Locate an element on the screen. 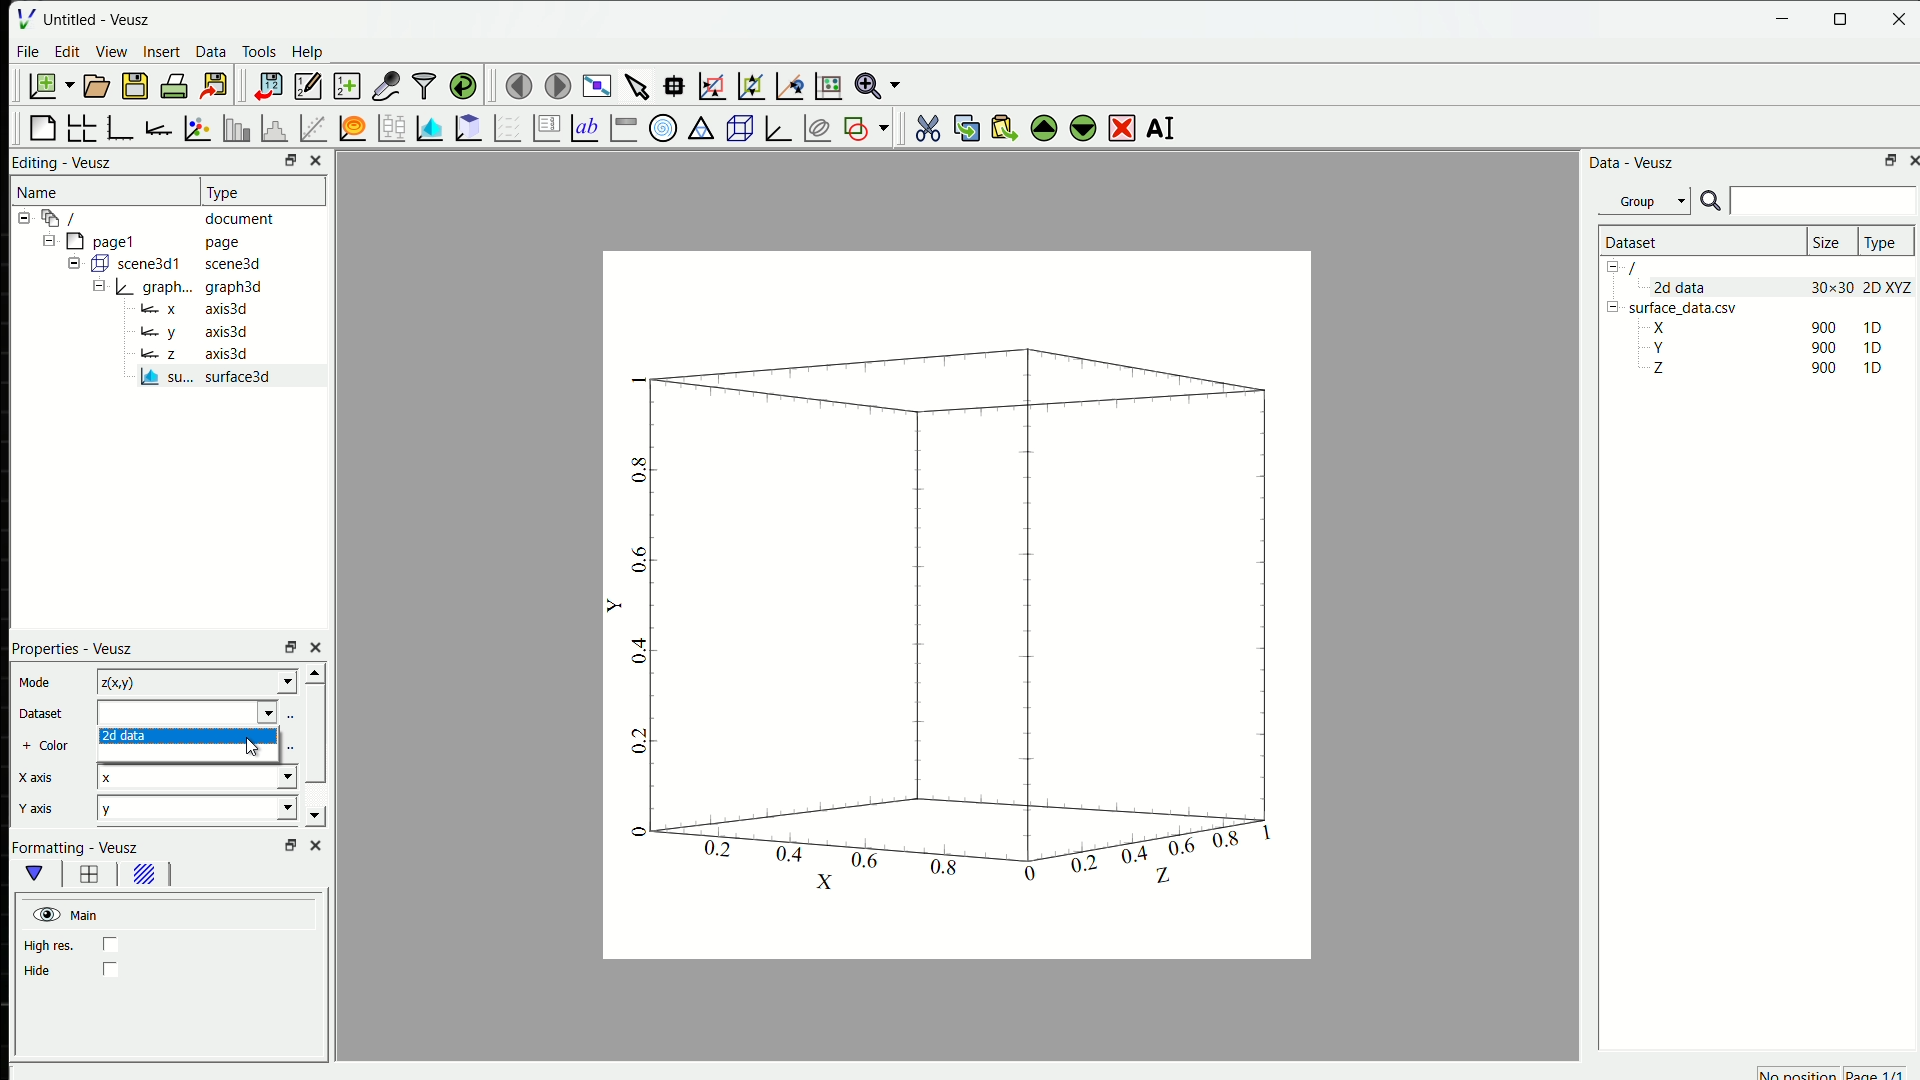  border is located at coordinates (89, 874).